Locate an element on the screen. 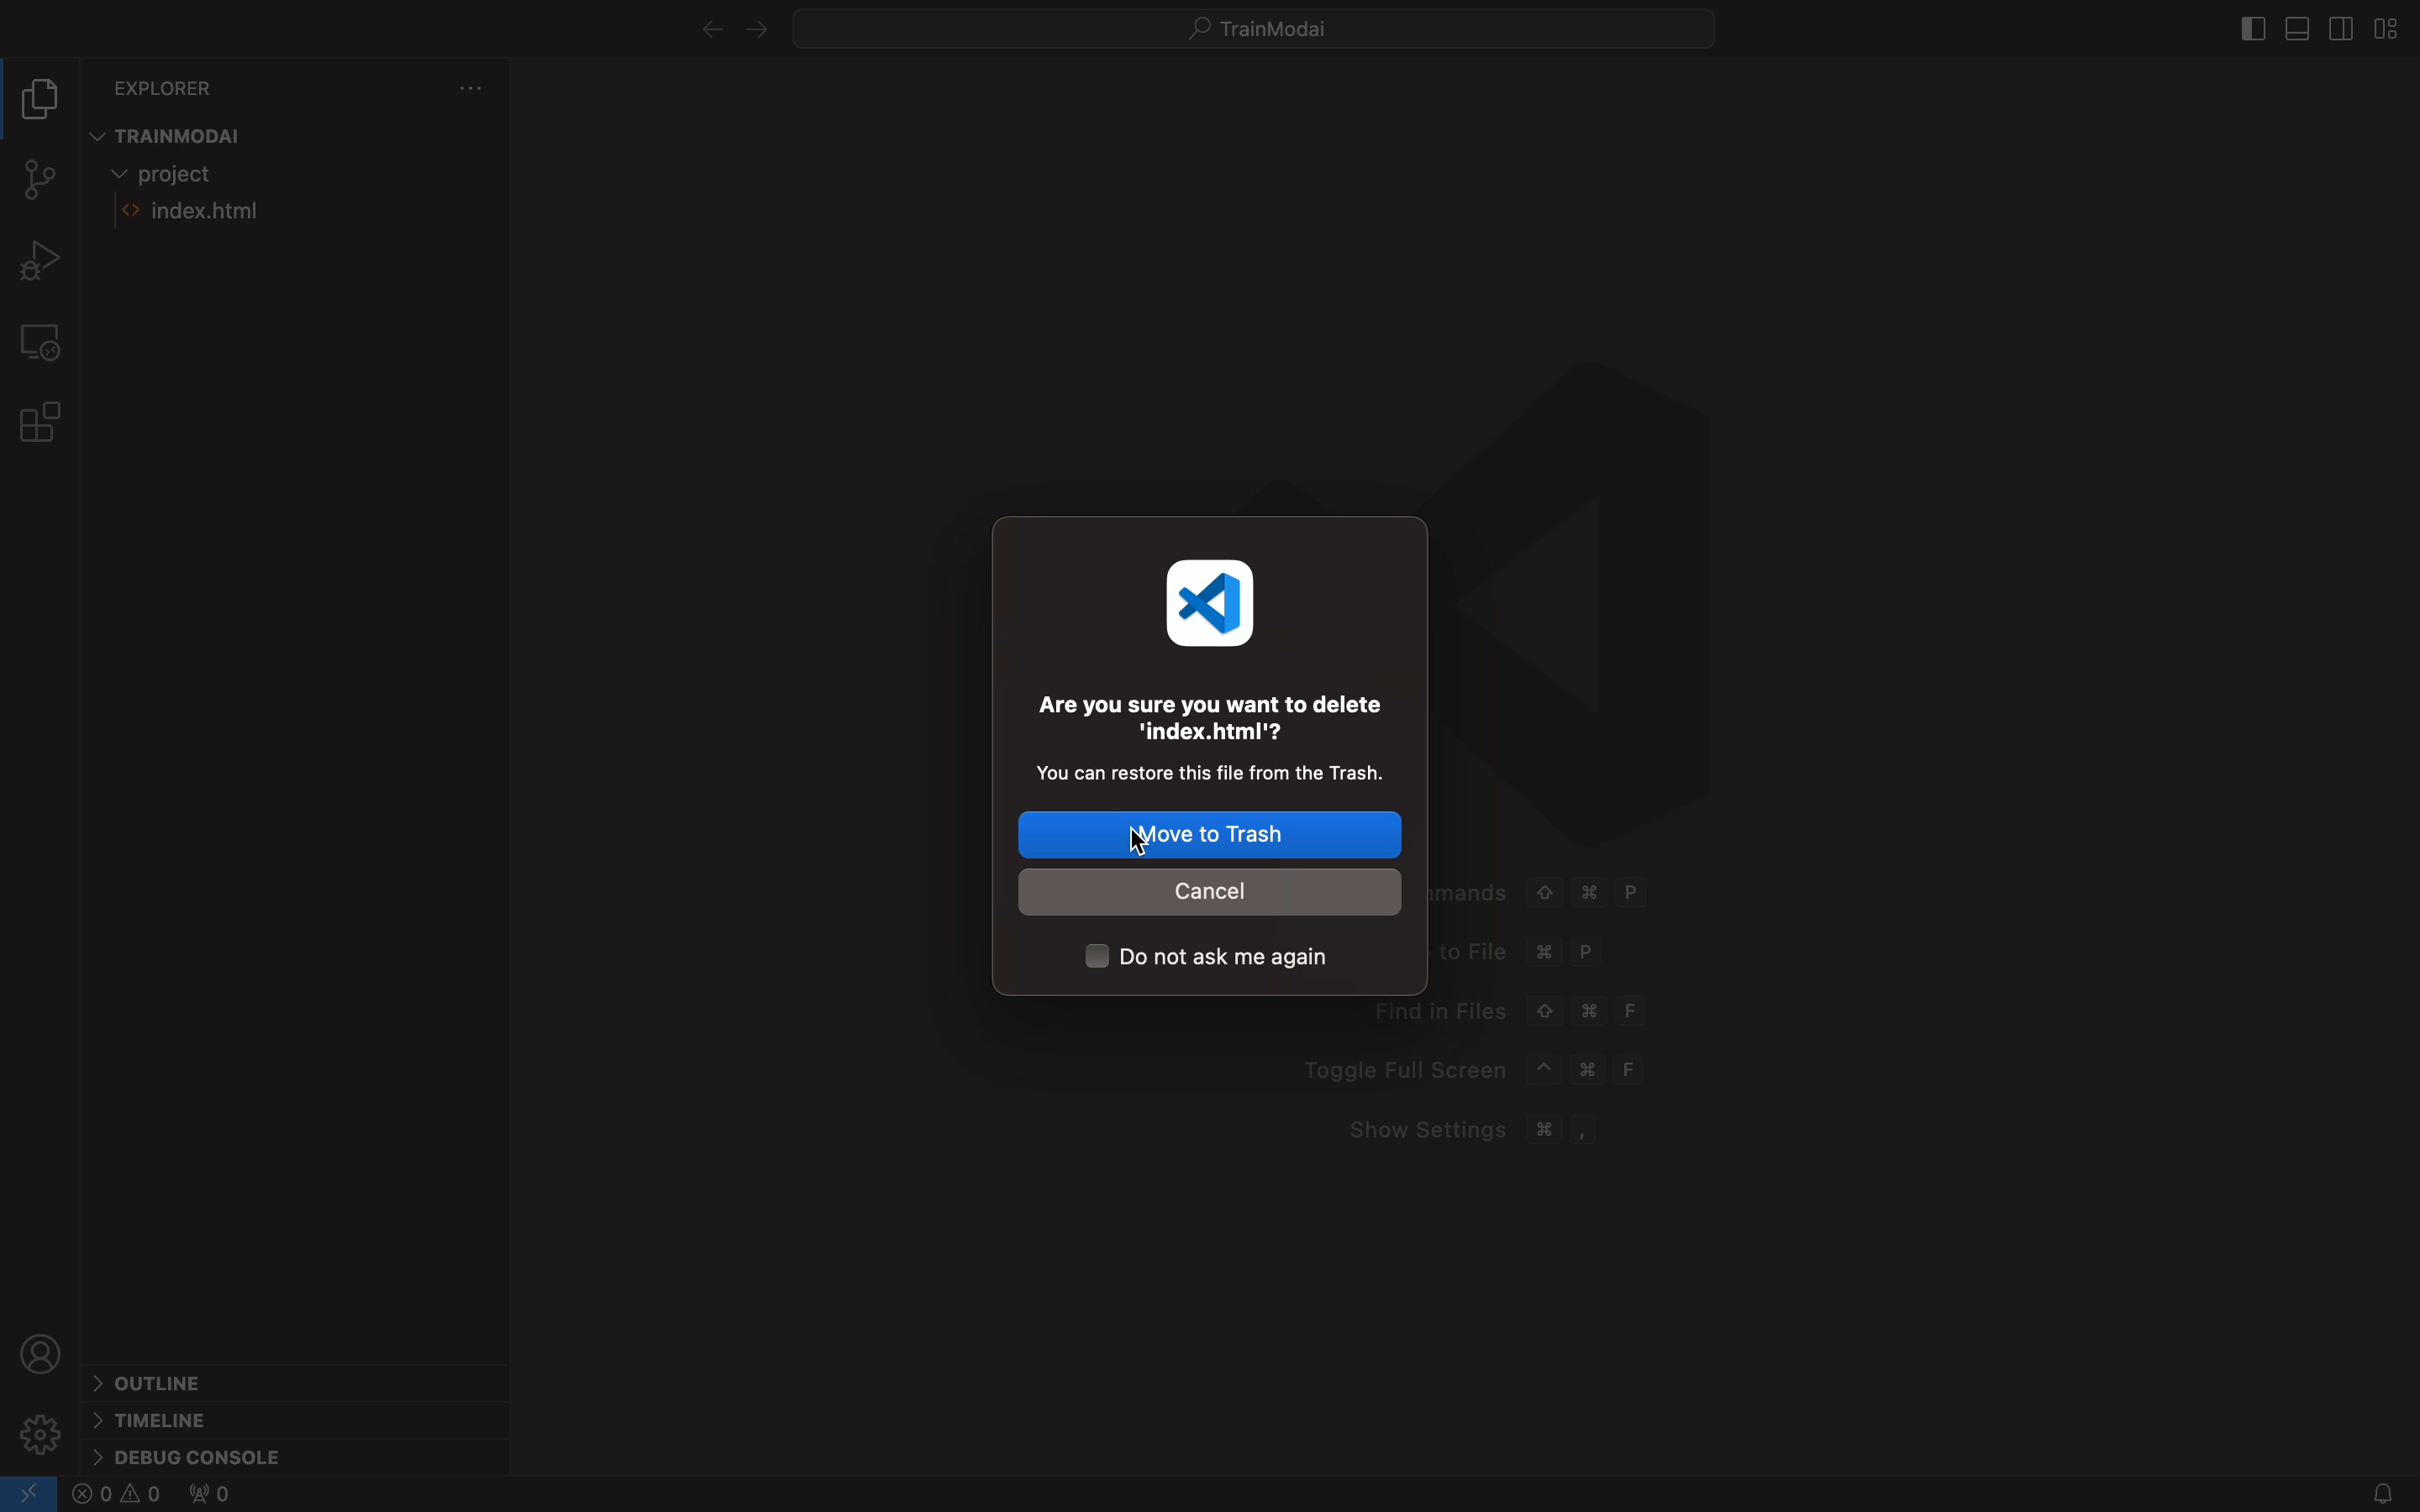  description is located at coordinates (1209, 733).